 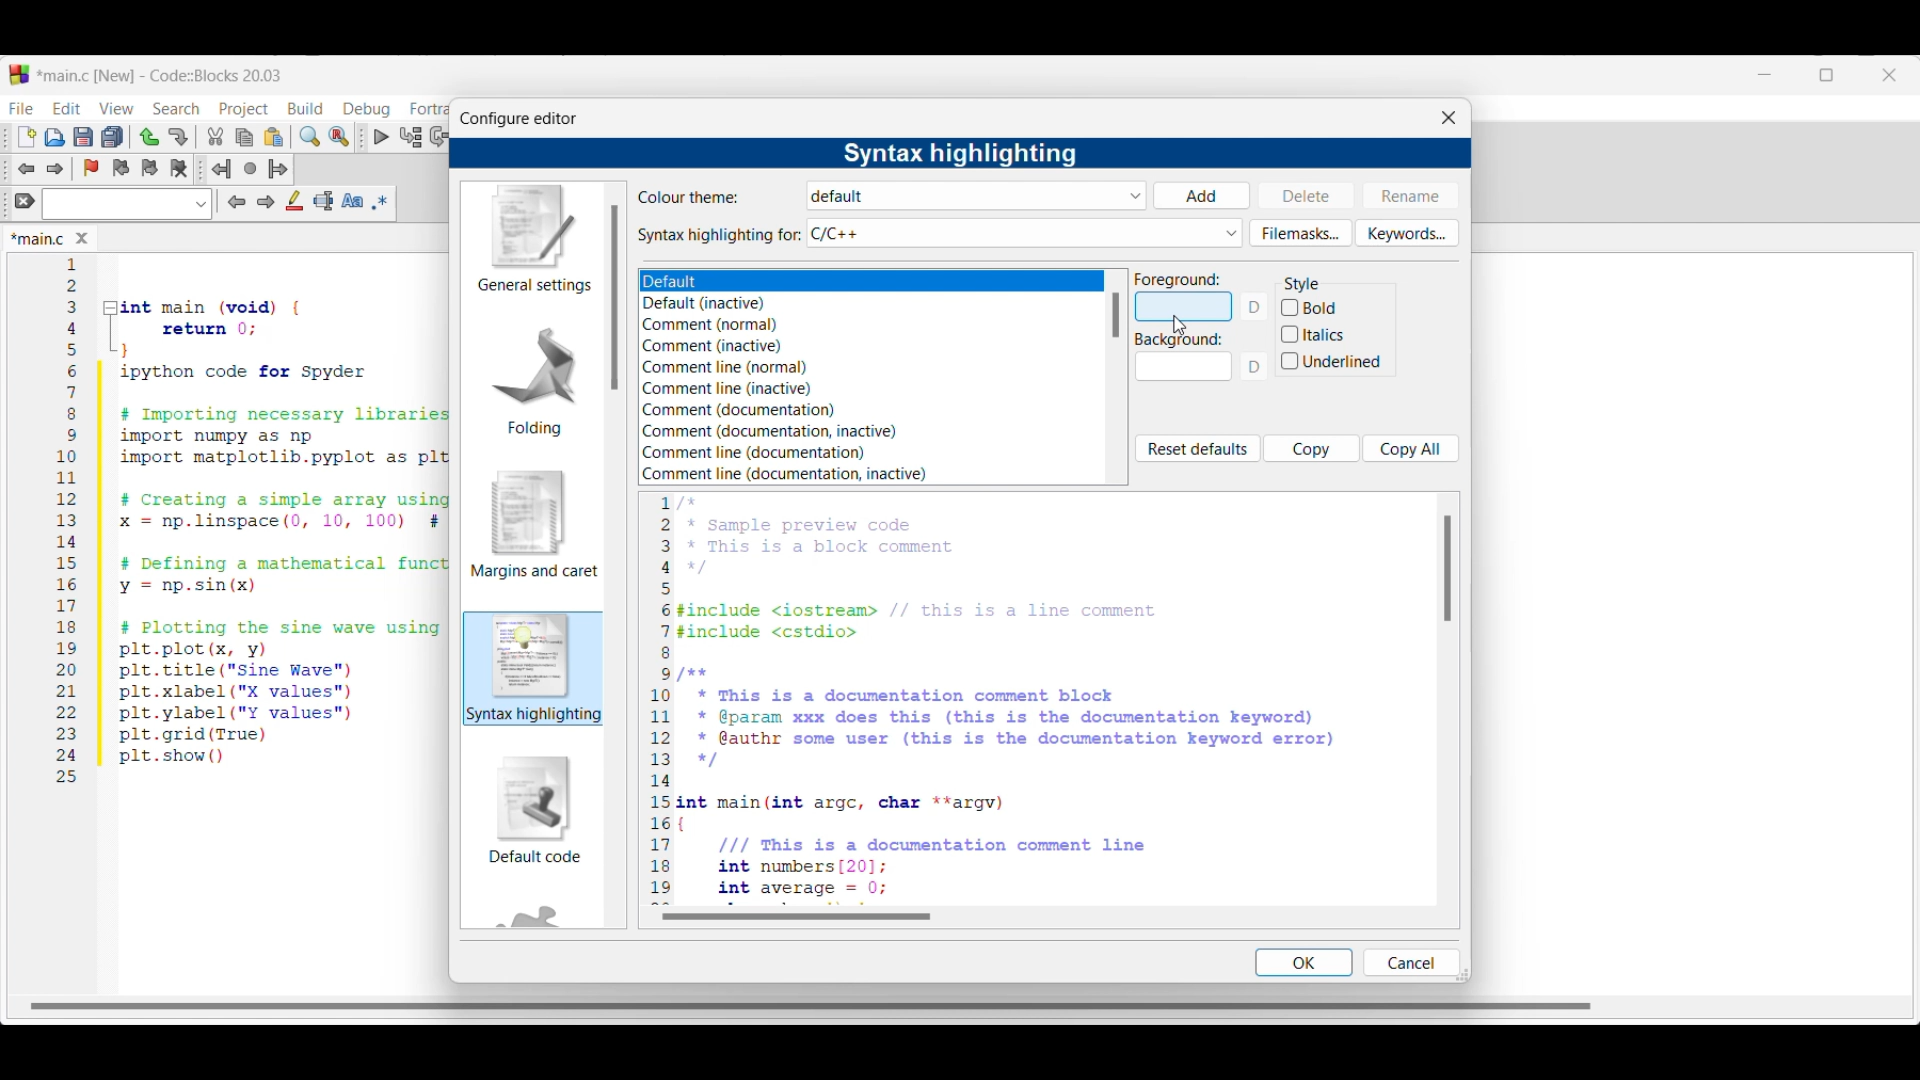 I want to click on Current code, so click(x=255, y=521).